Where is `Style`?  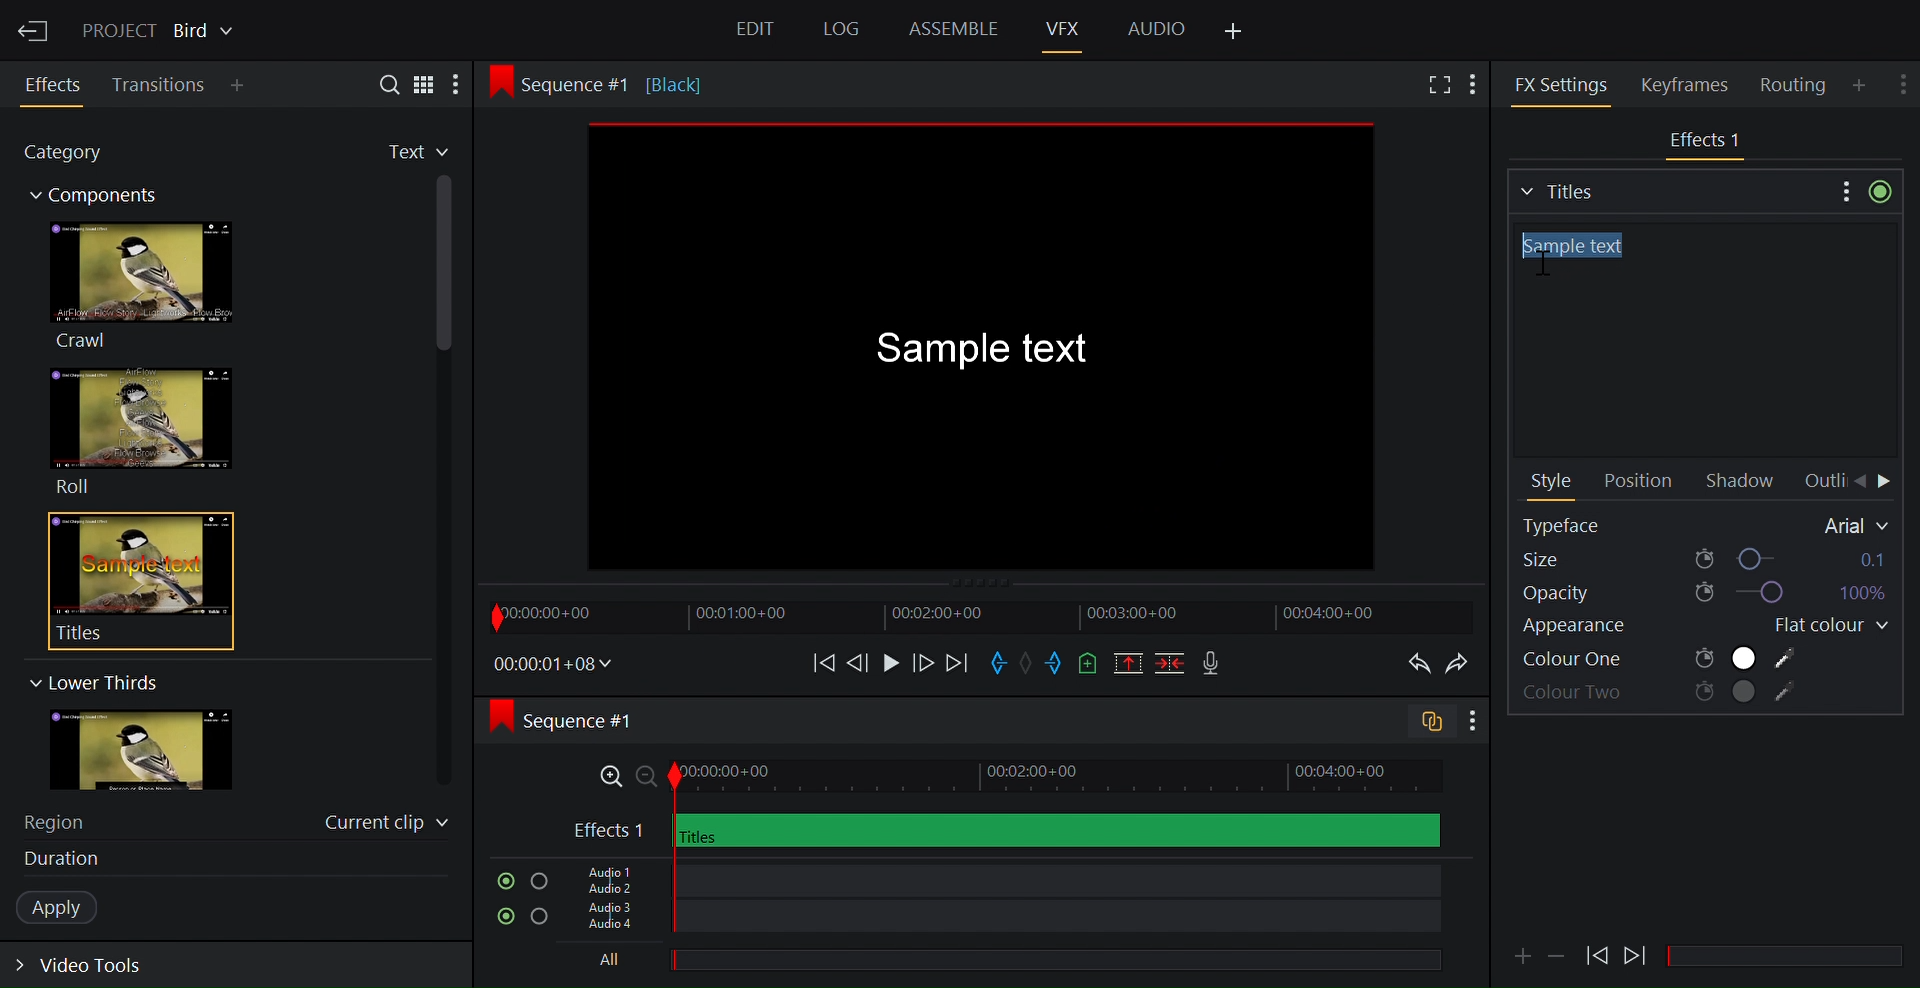
Style is located at coordinates (1553, 483).